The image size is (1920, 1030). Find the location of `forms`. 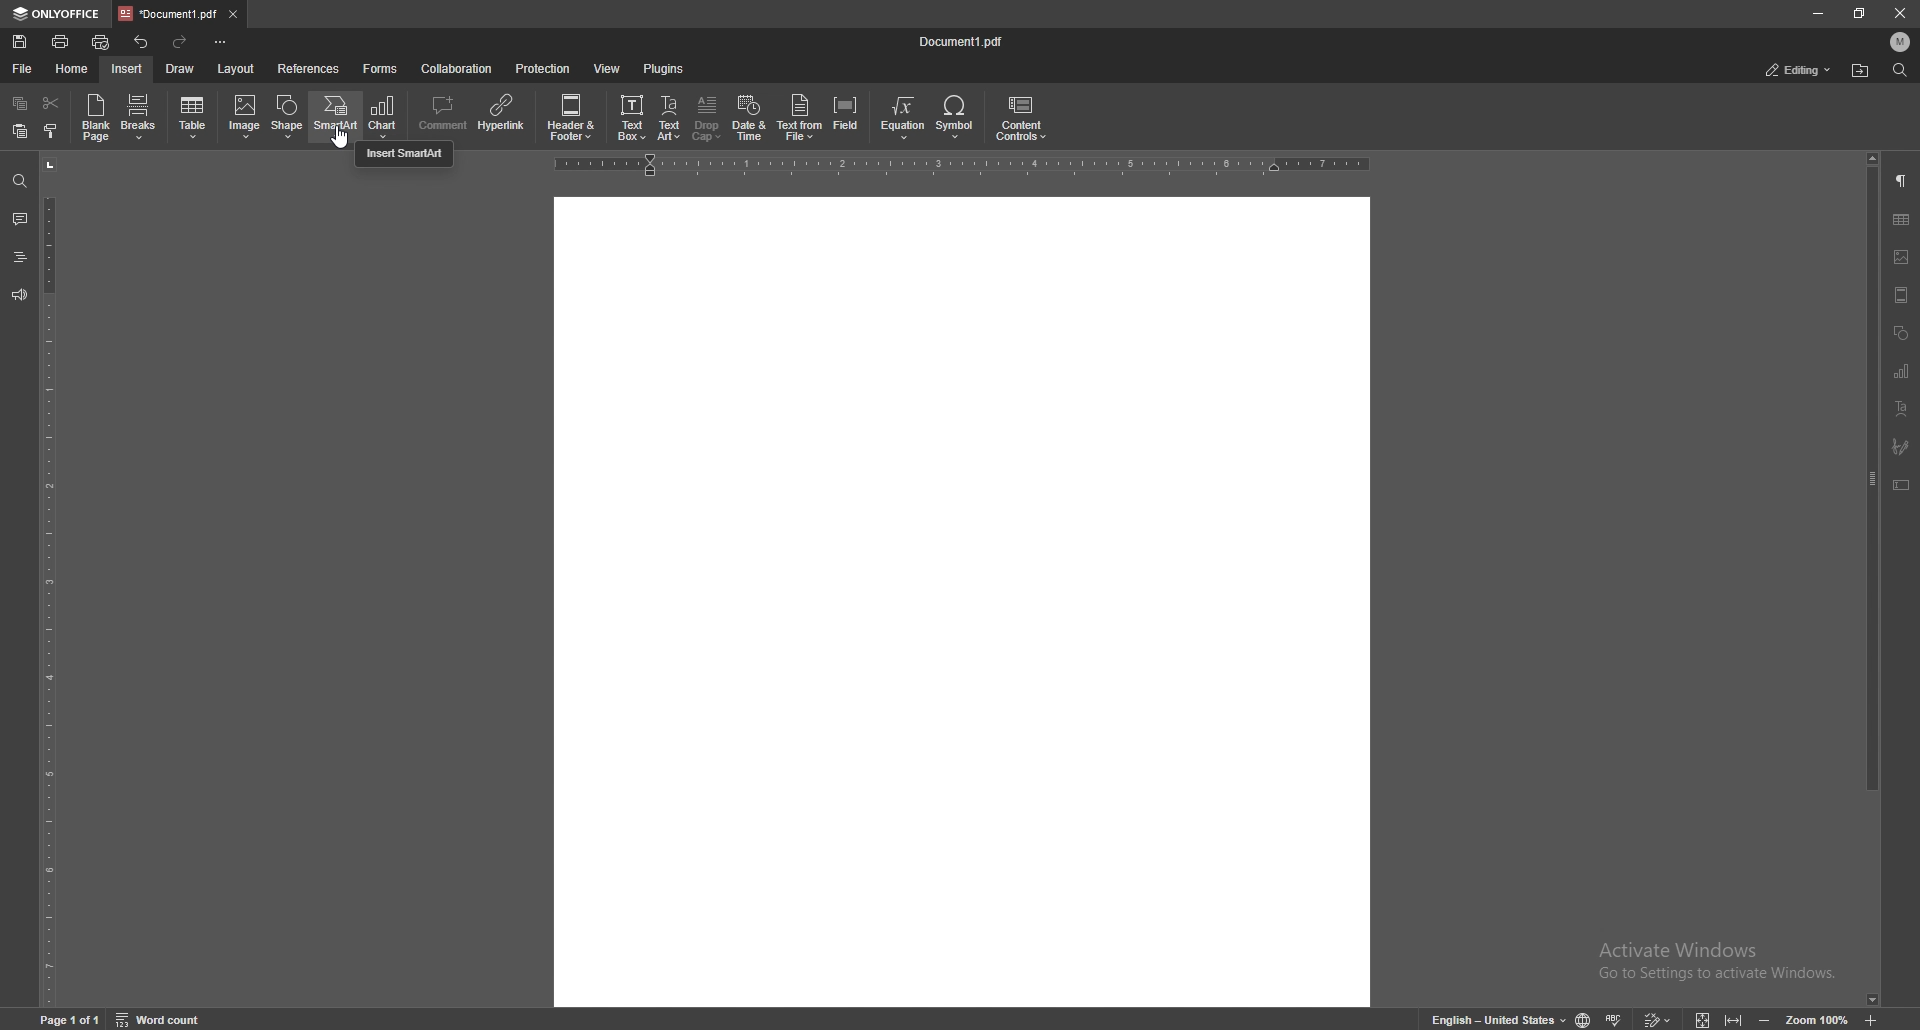

forms is located at coordinates (381, 69).